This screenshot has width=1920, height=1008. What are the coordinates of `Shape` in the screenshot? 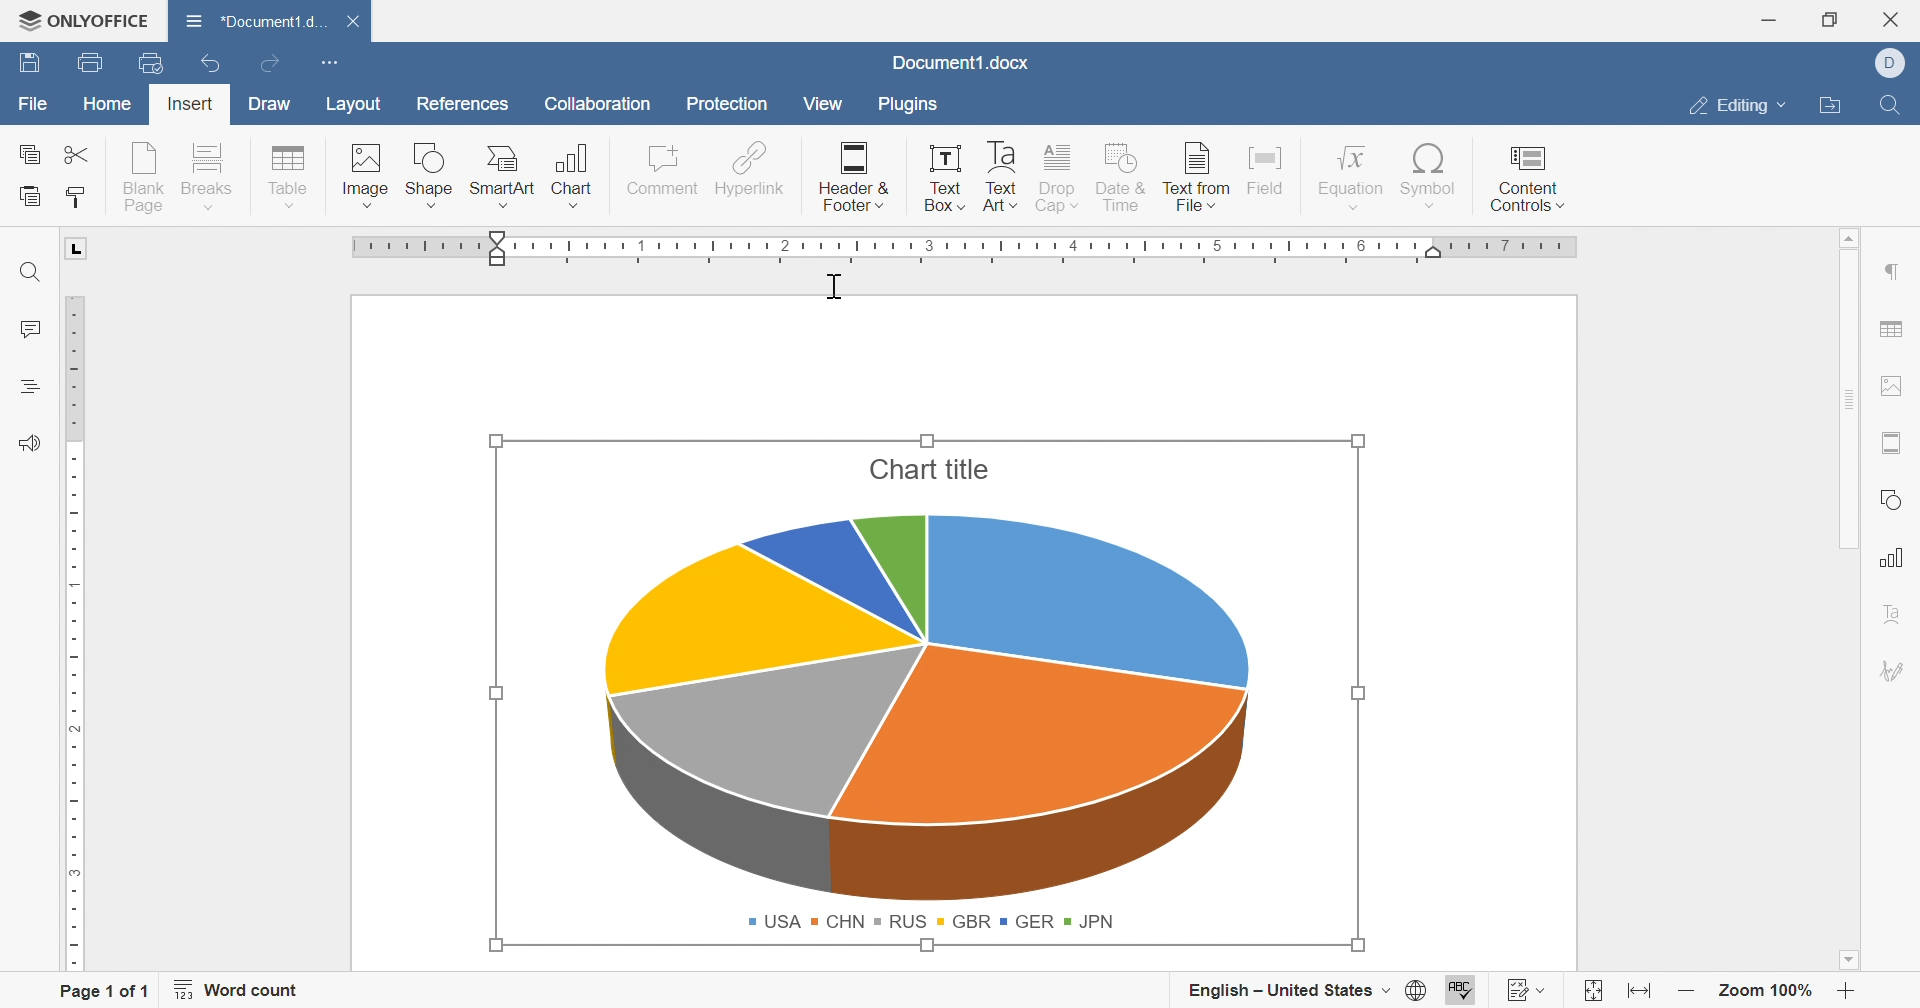 It's located at (431, 173).